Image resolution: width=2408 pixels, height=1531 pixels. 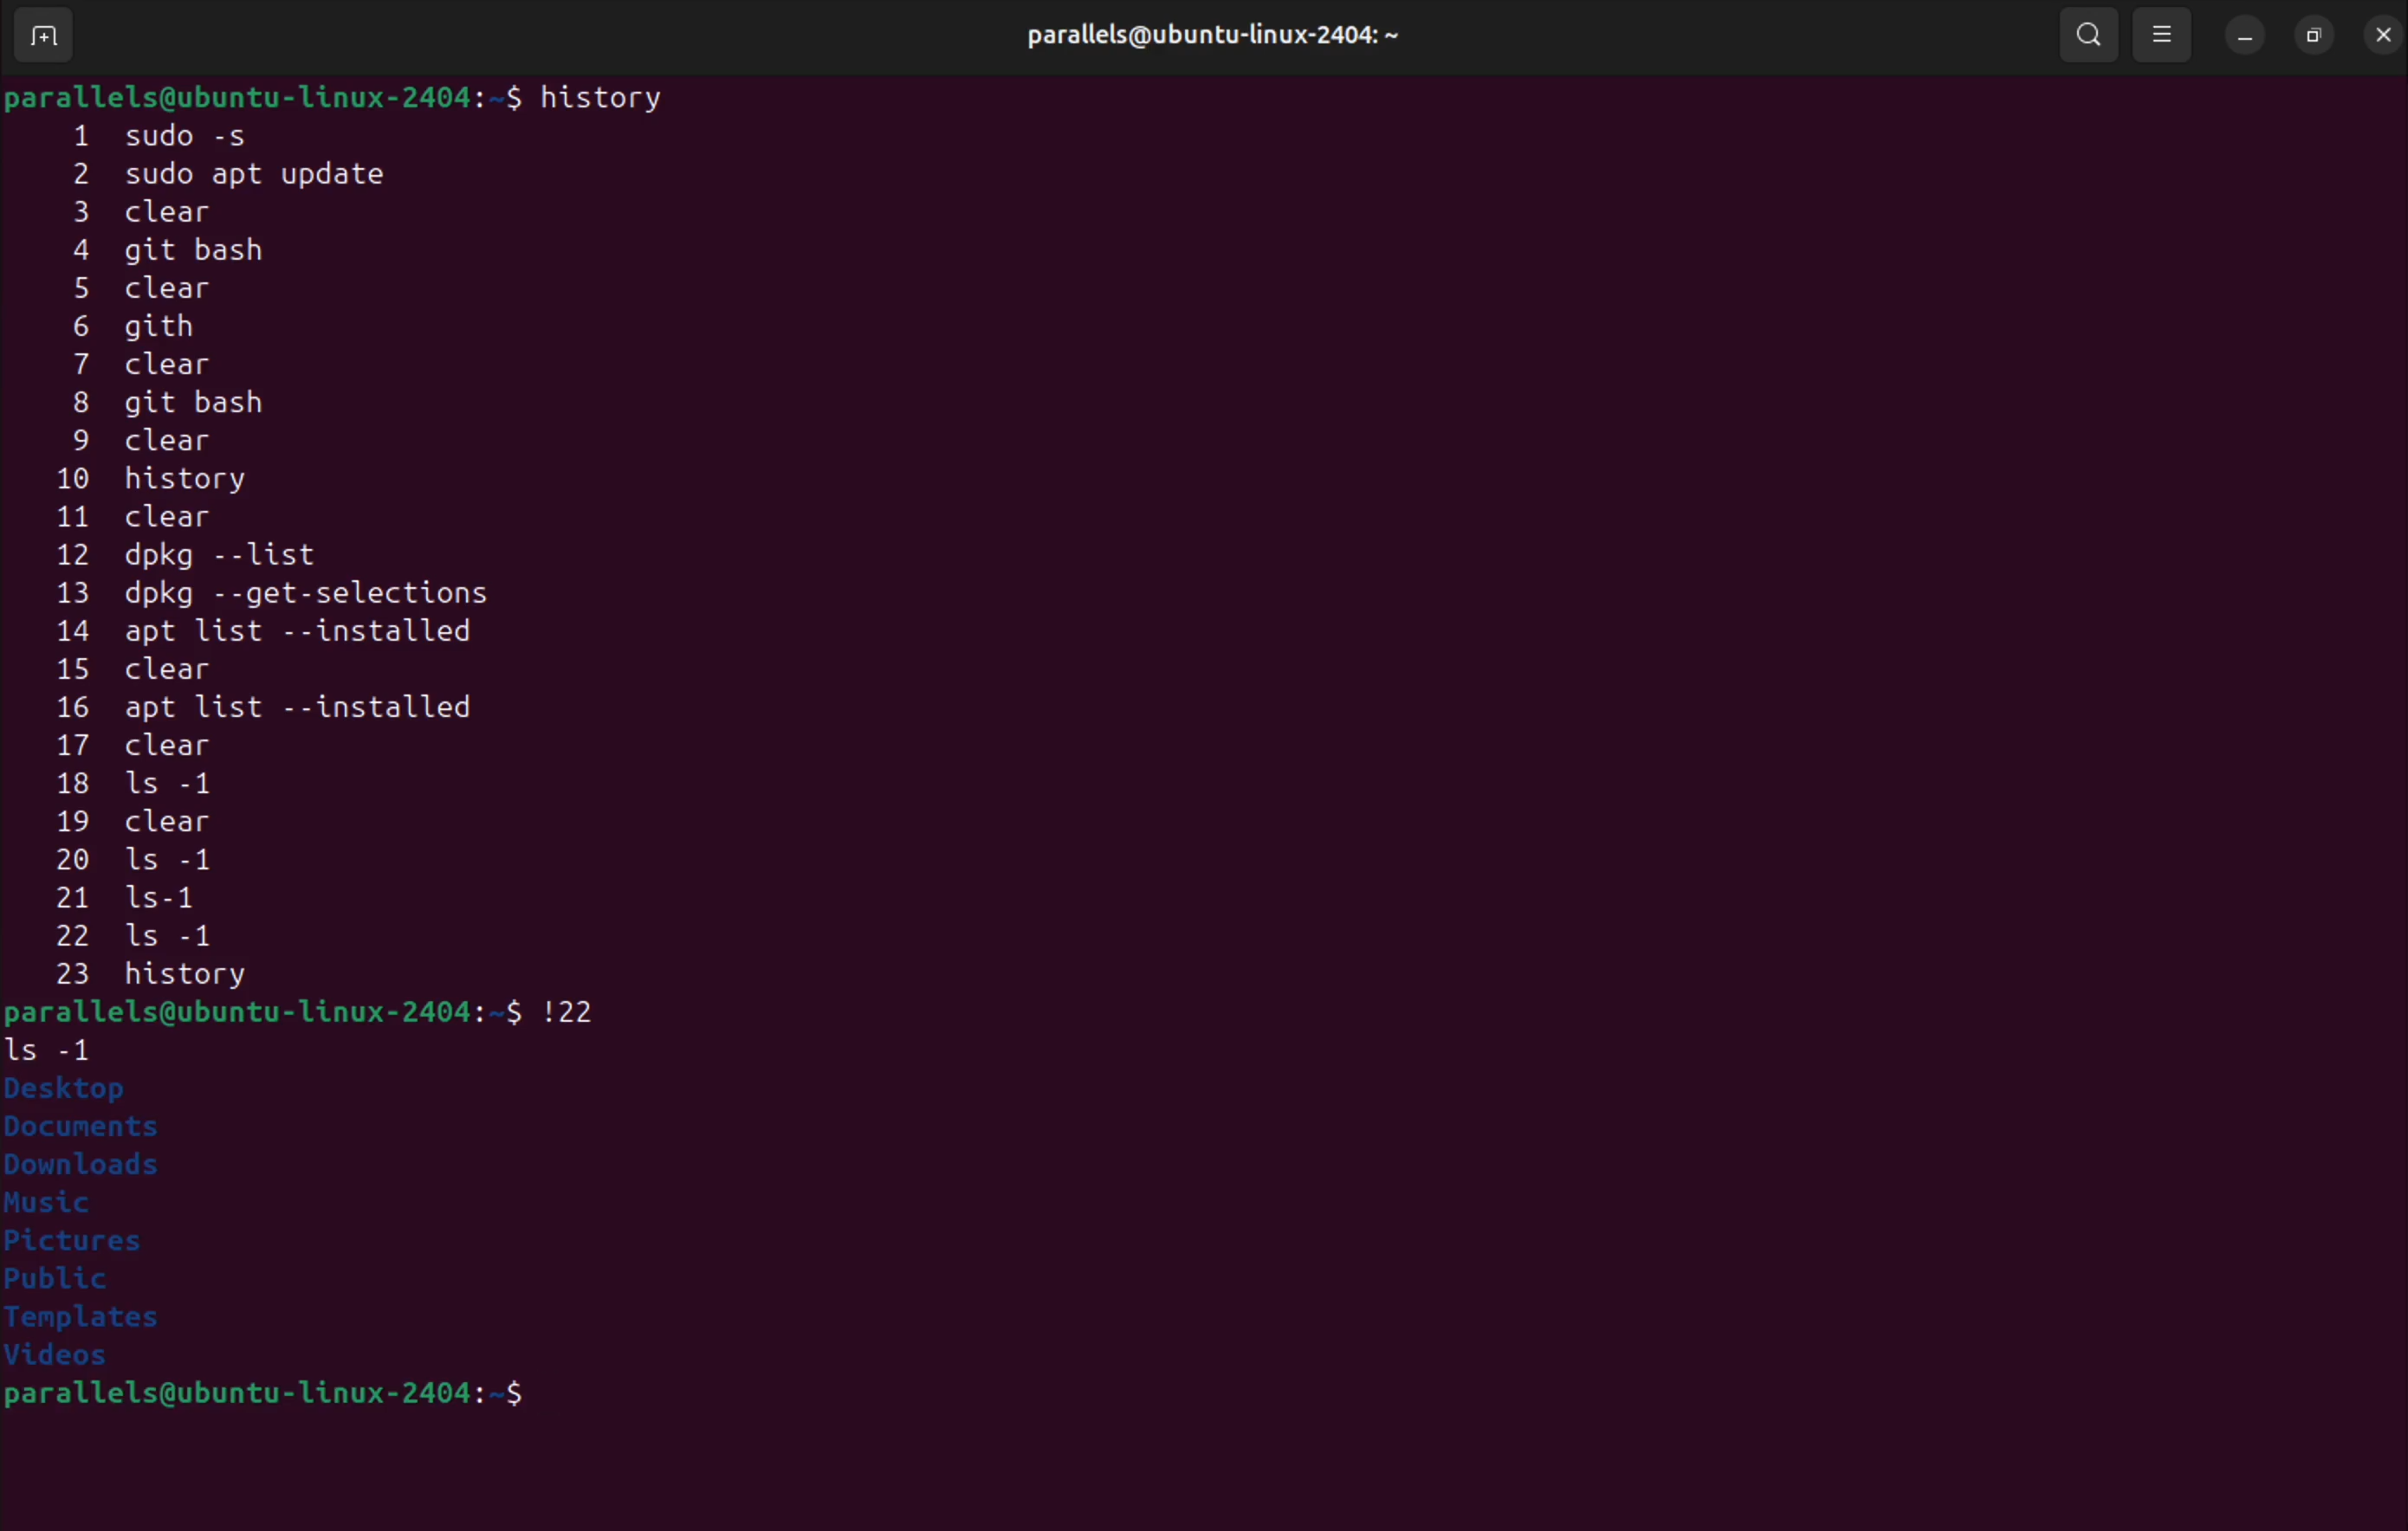 I want to click on 19 clear, so click(x=142, y=822).